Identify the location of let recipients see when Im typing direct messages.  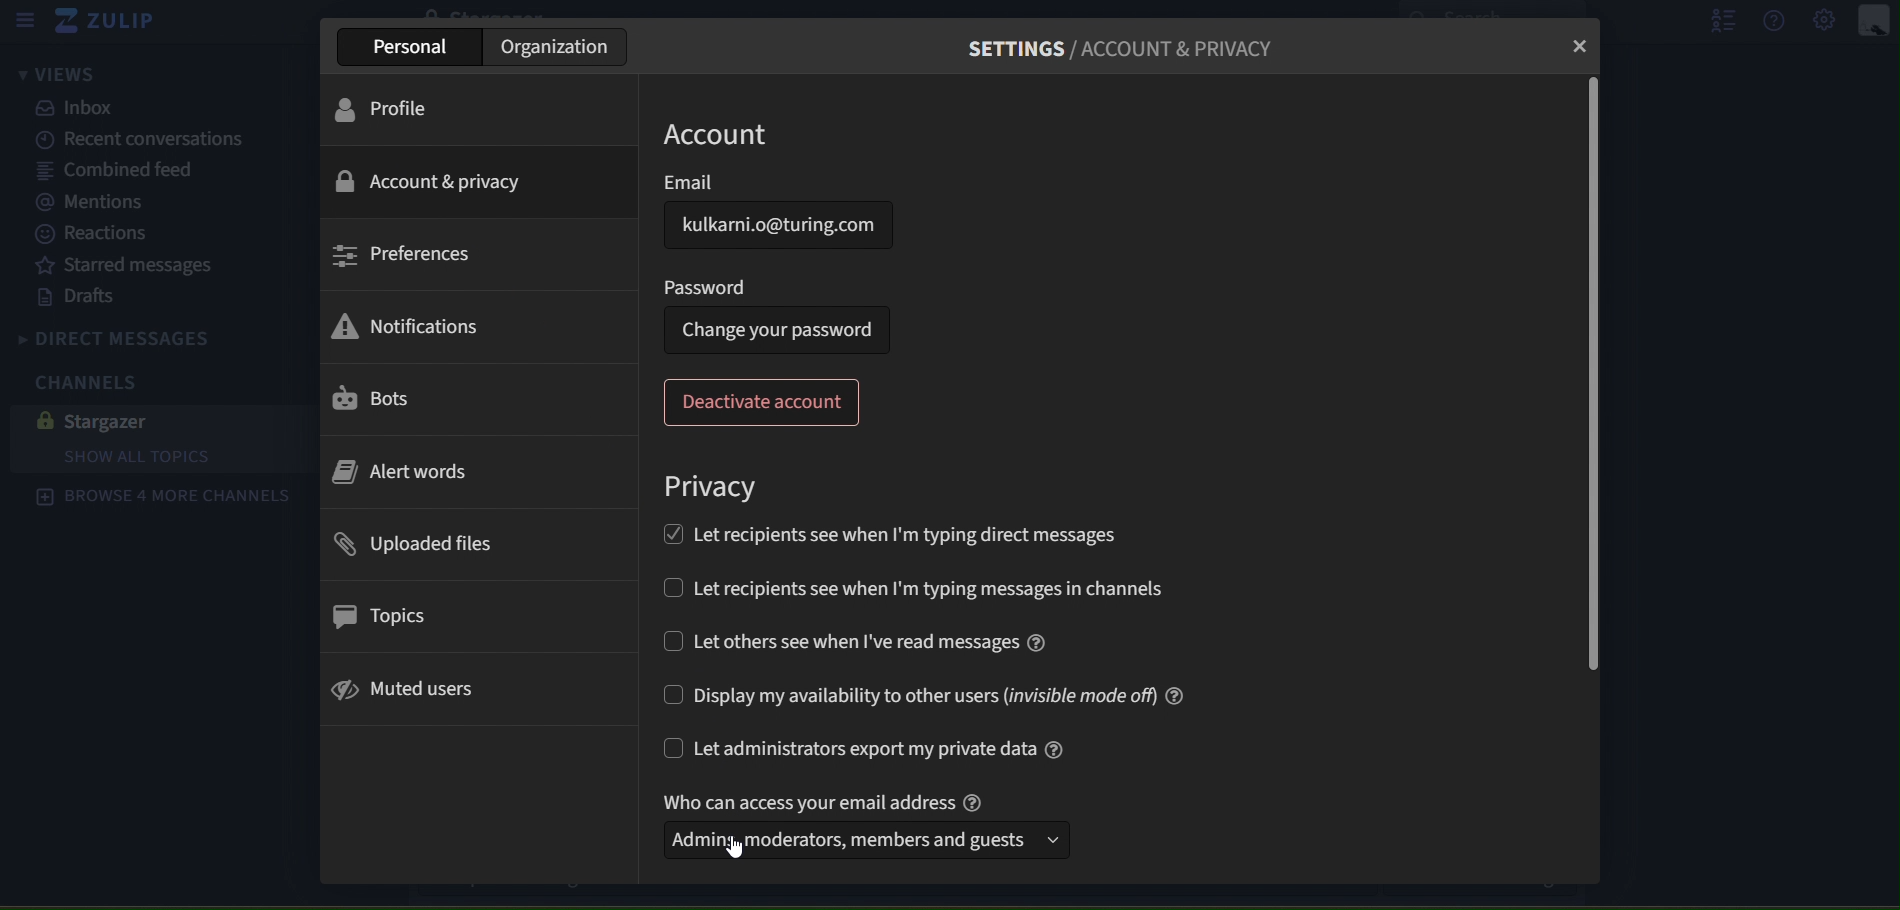
(889, 532).